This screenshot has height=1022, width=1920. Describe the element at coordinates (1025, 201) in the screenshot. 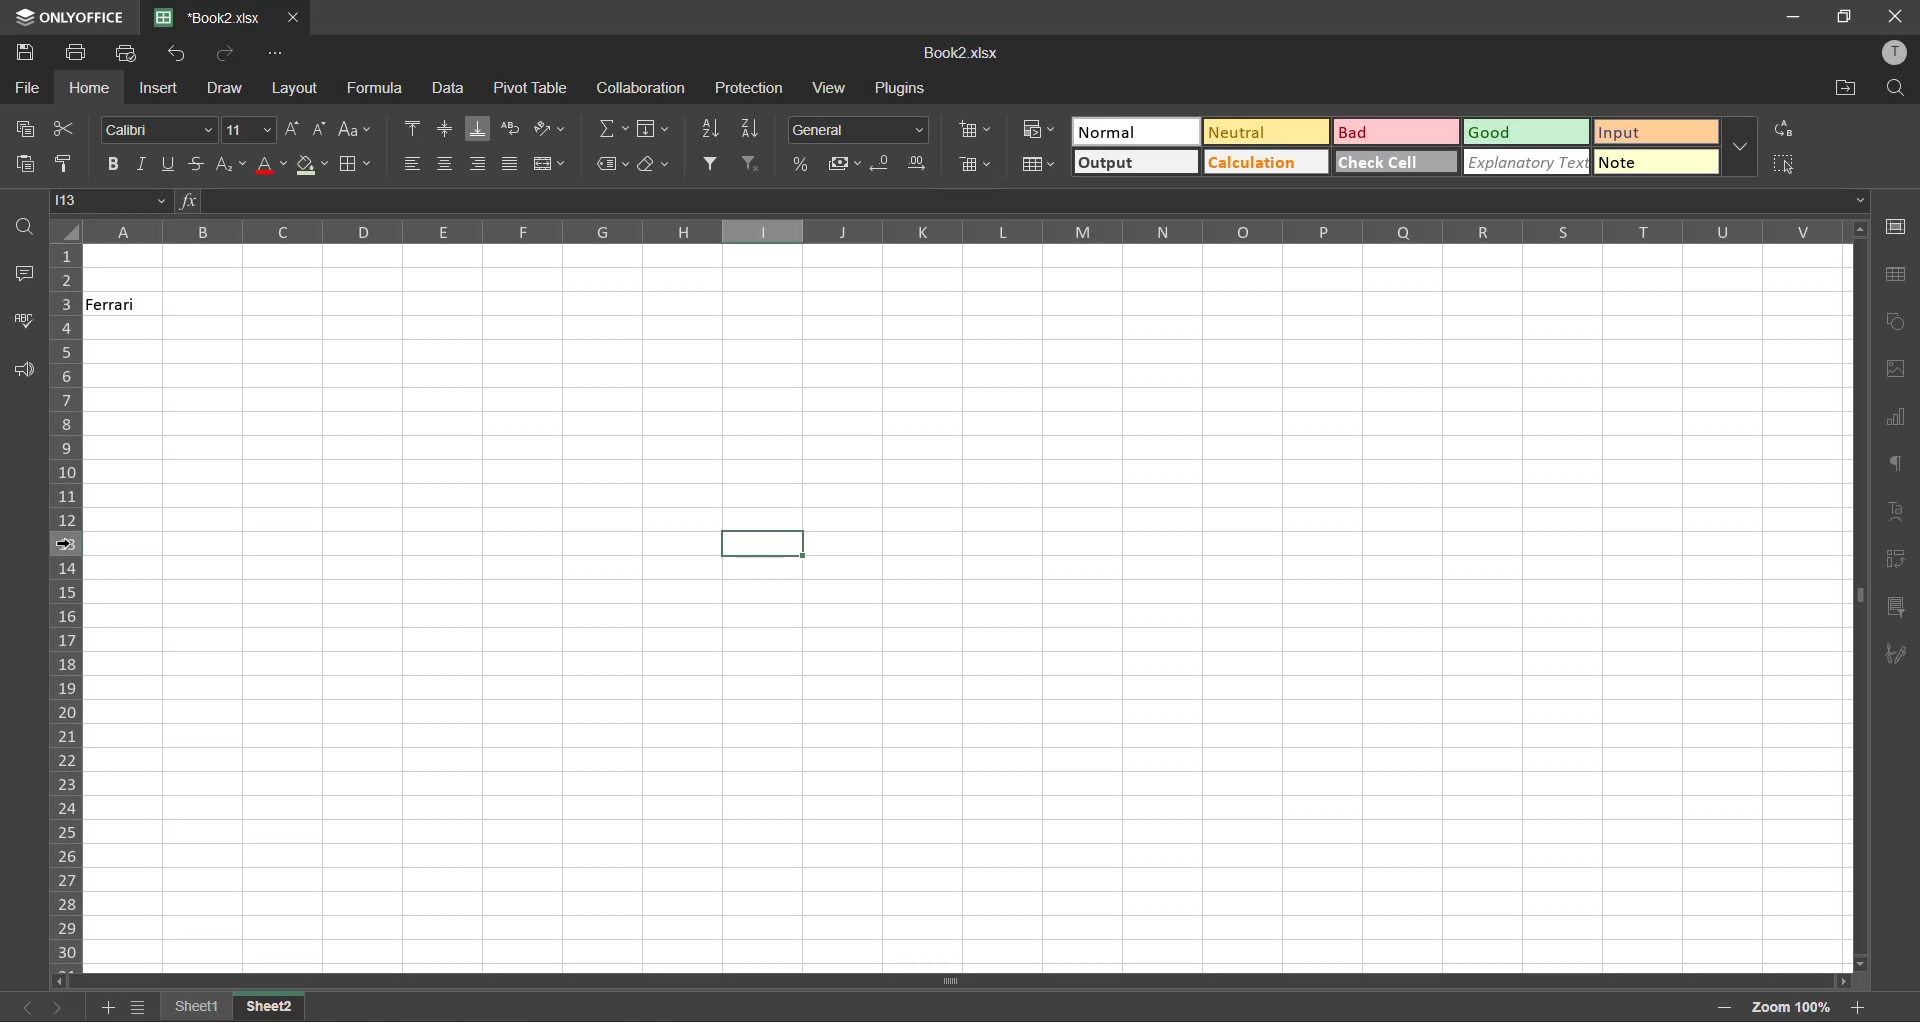

I see `formula bar` at that location.